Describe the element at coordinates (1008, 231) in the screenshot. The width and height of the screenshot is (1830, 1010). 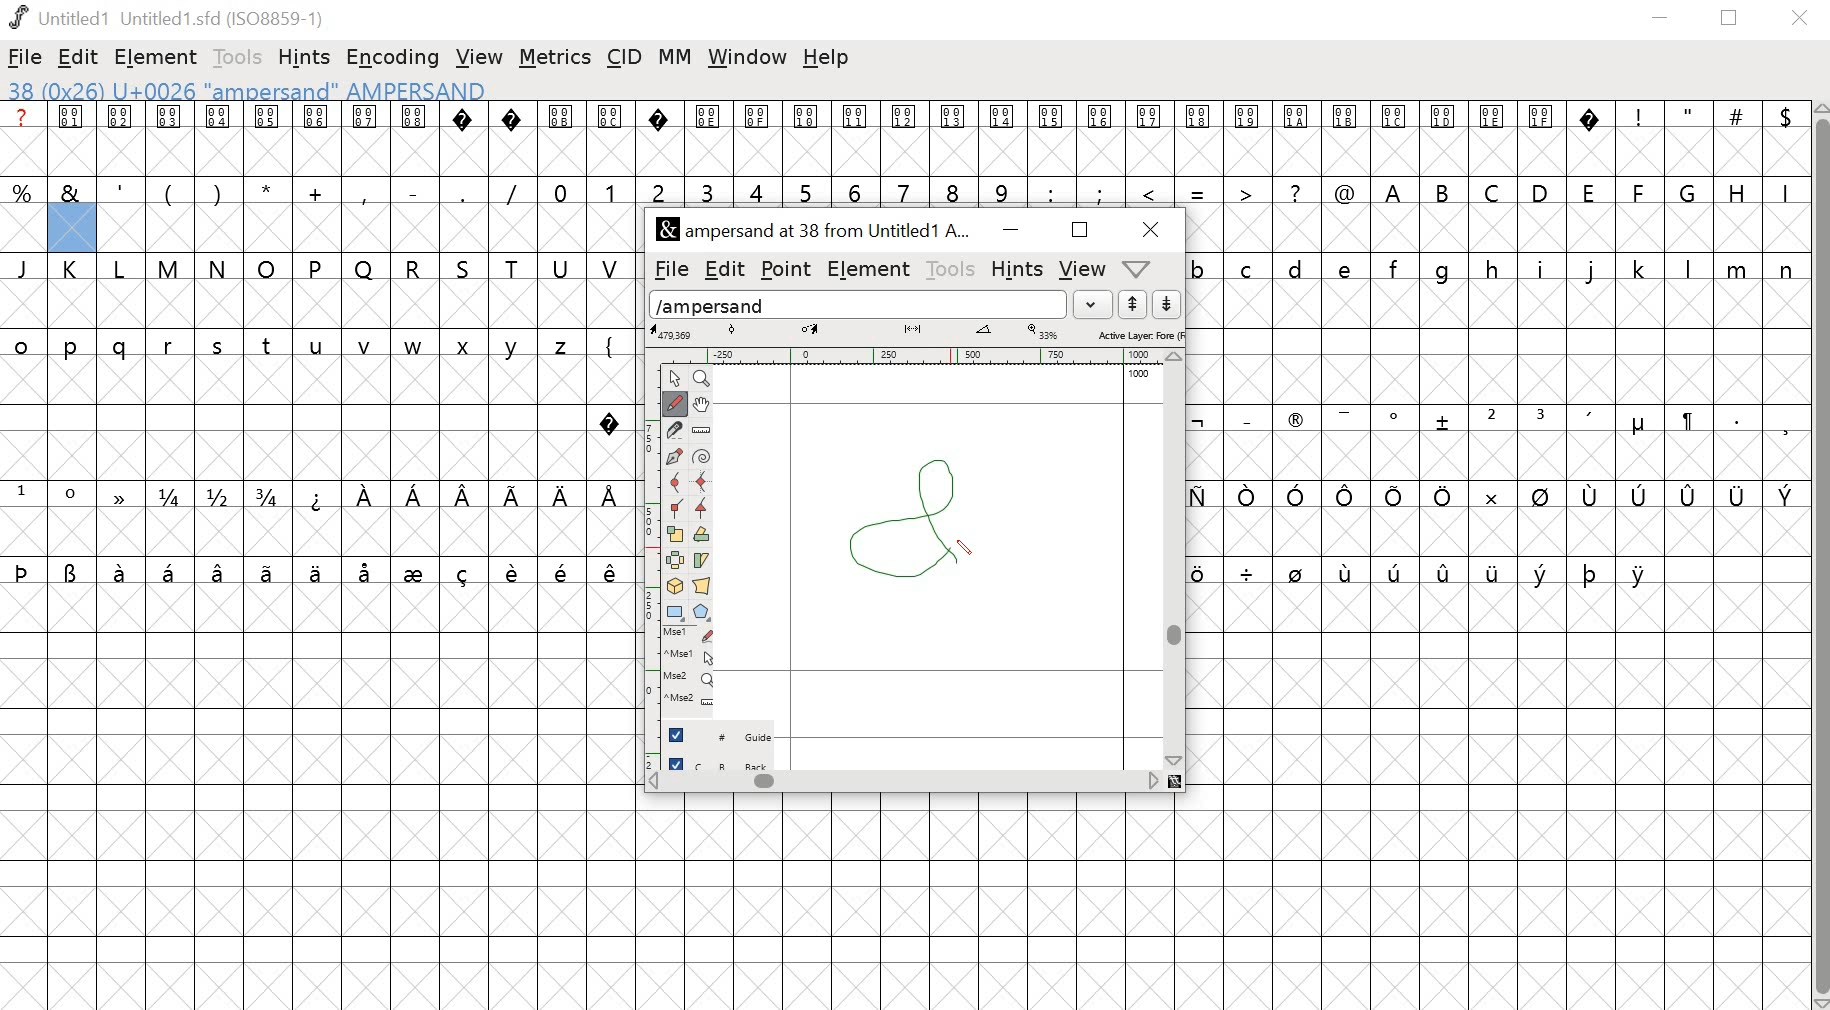
I see `minimize` at that location.